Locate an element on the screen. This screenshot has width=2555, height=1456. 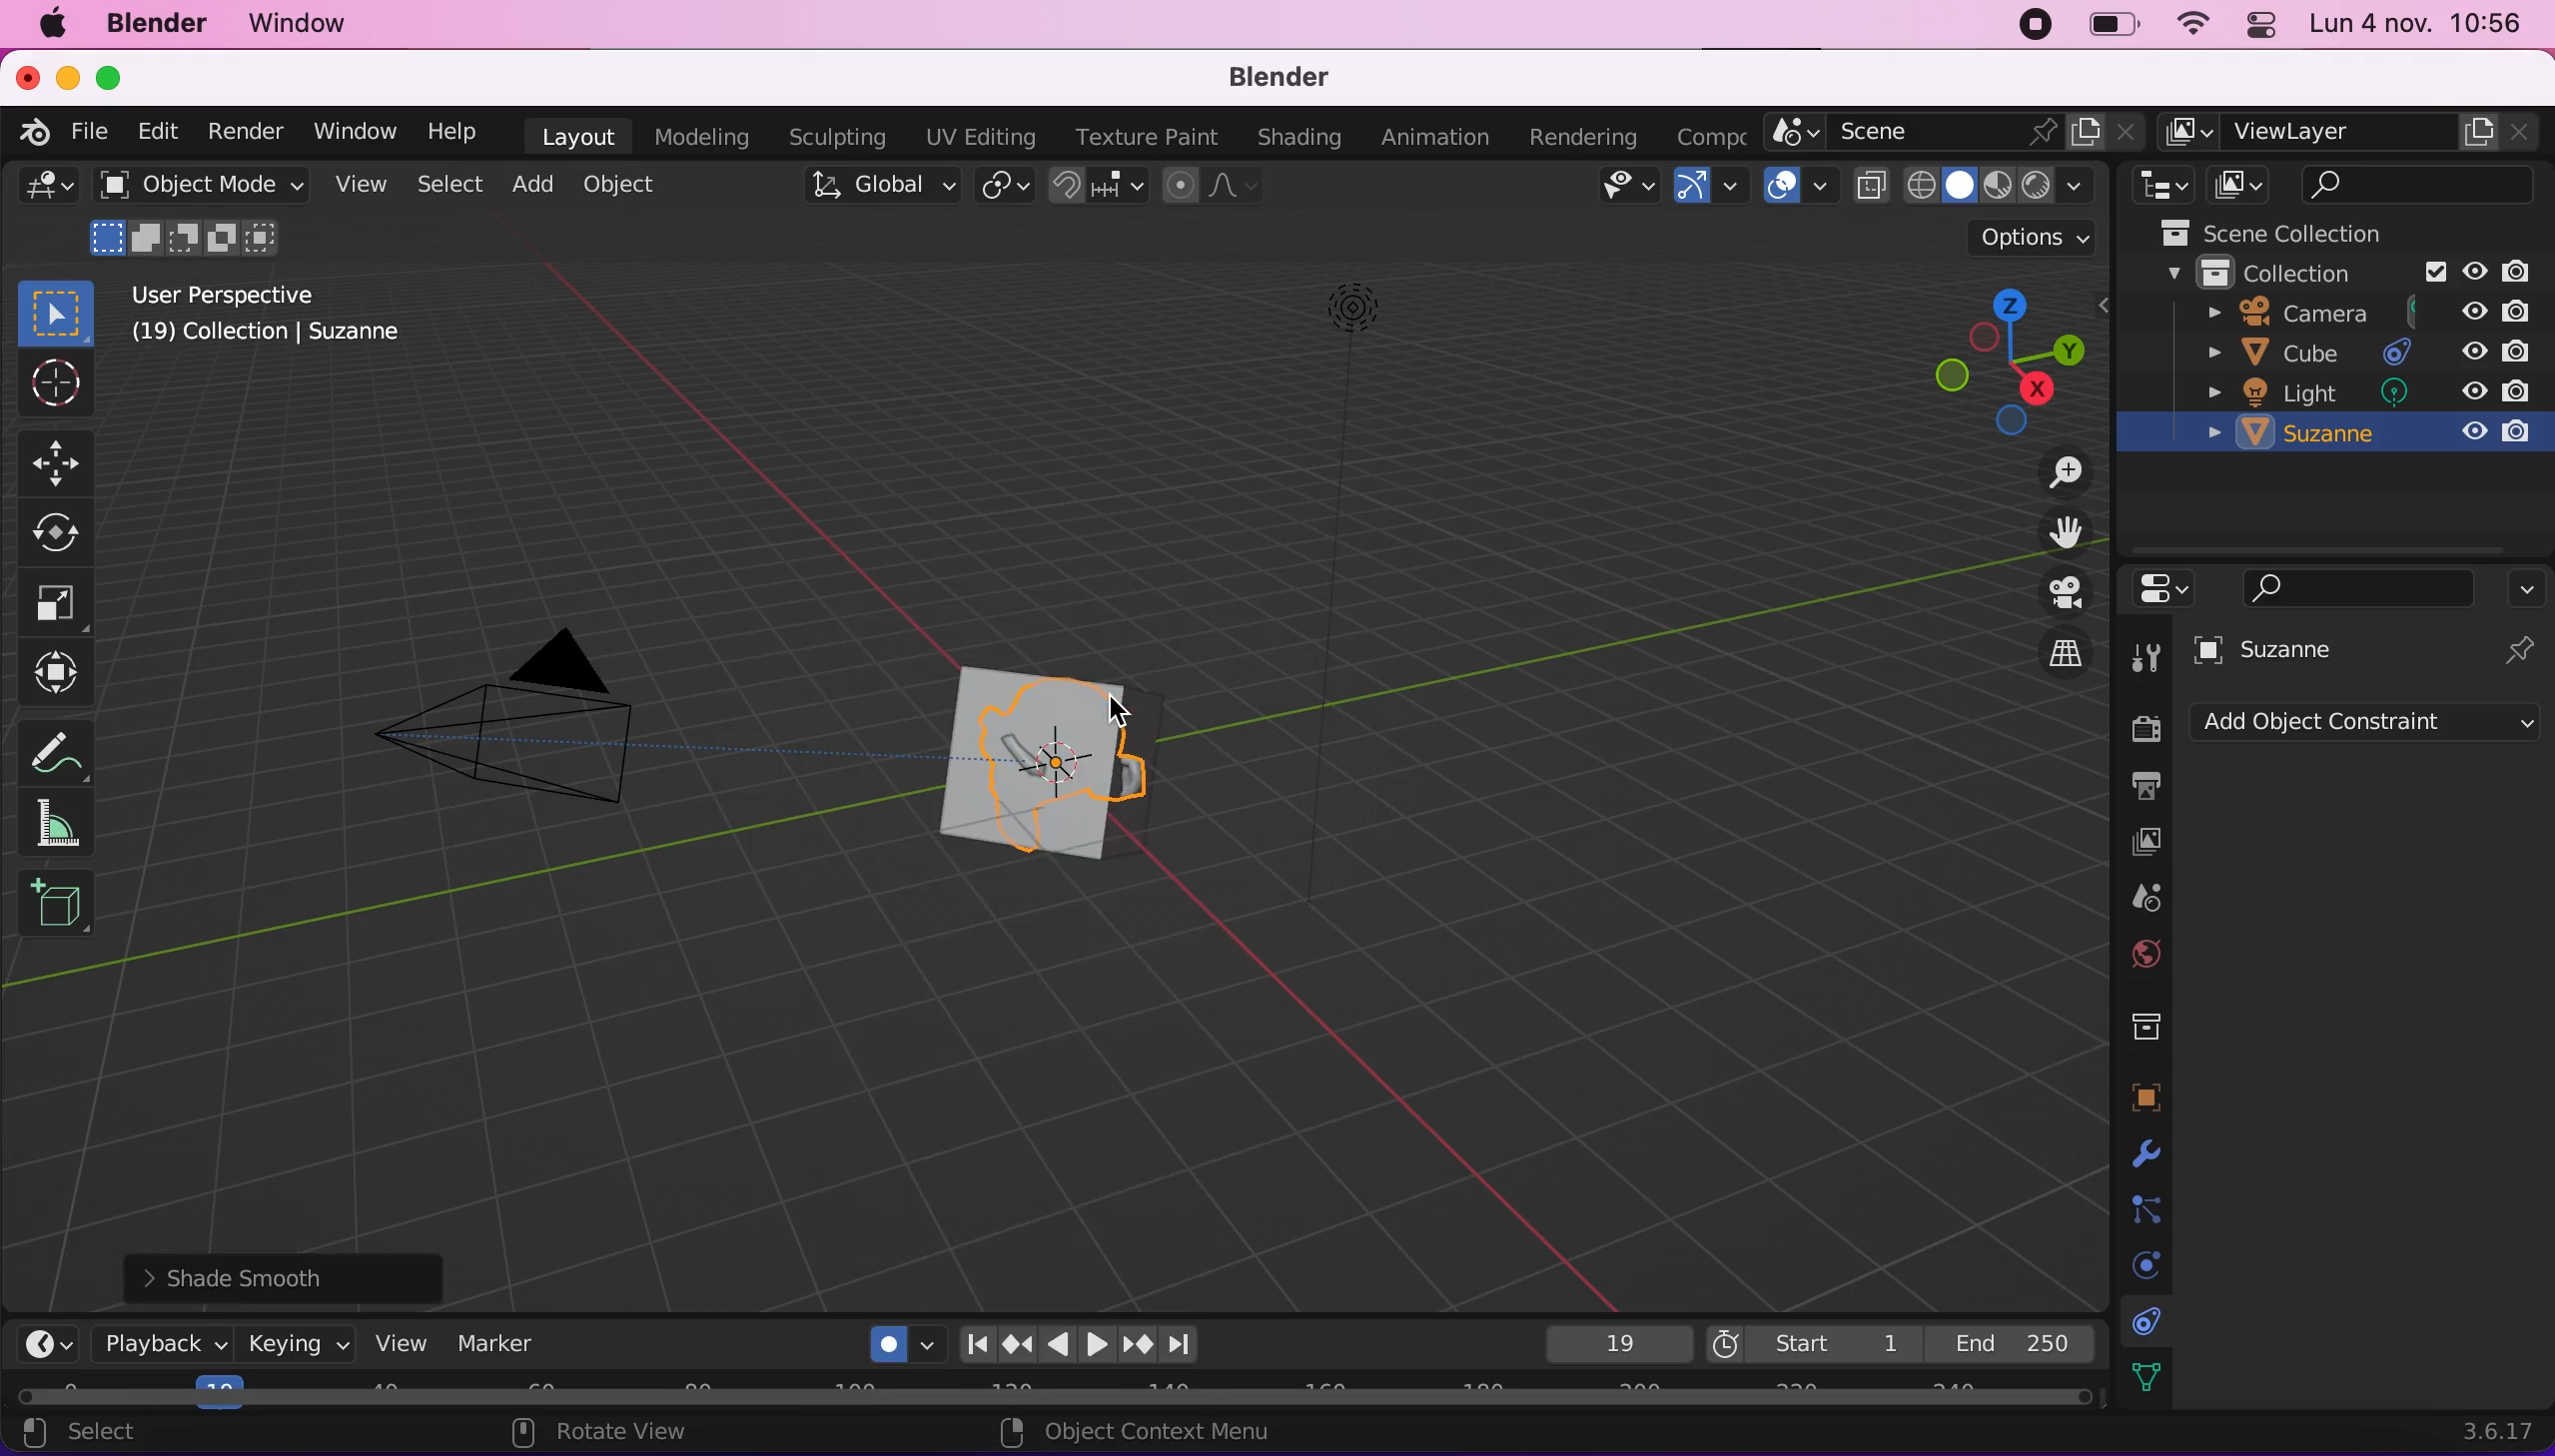
new scene is located at coordinates (2086, 135).